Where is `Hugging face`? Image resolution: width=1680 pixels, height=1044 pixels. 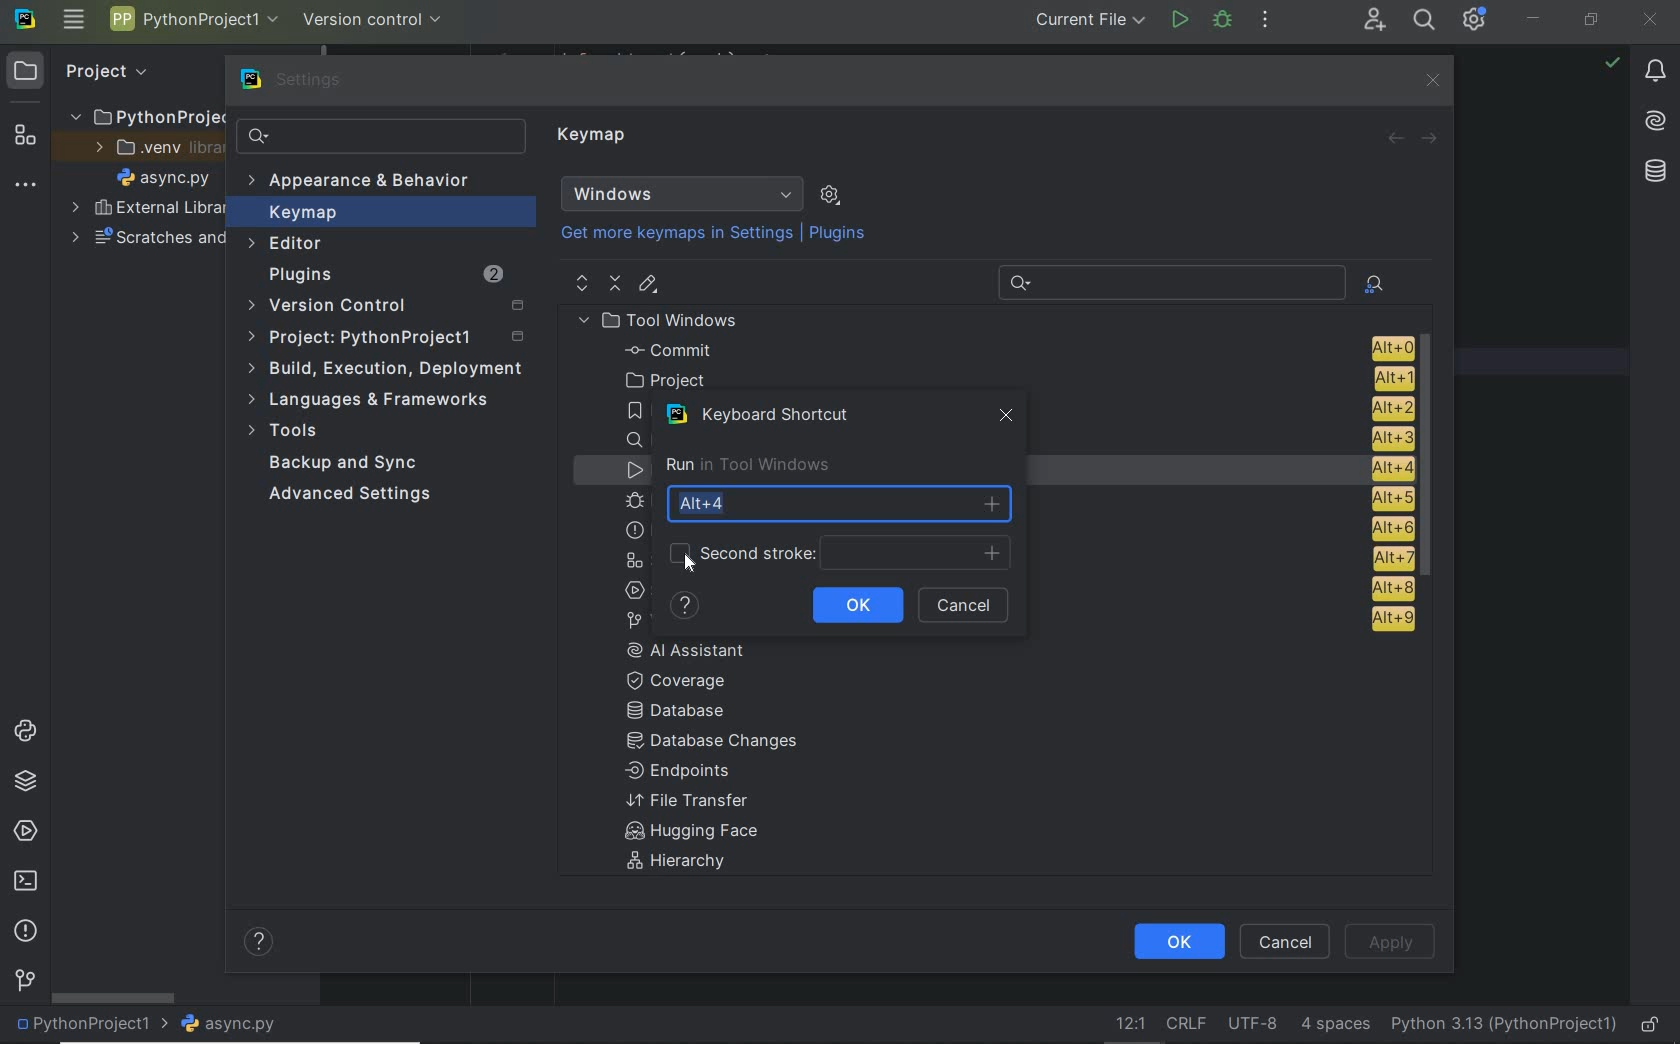
Hugging face is located at coordinates (685, 833).